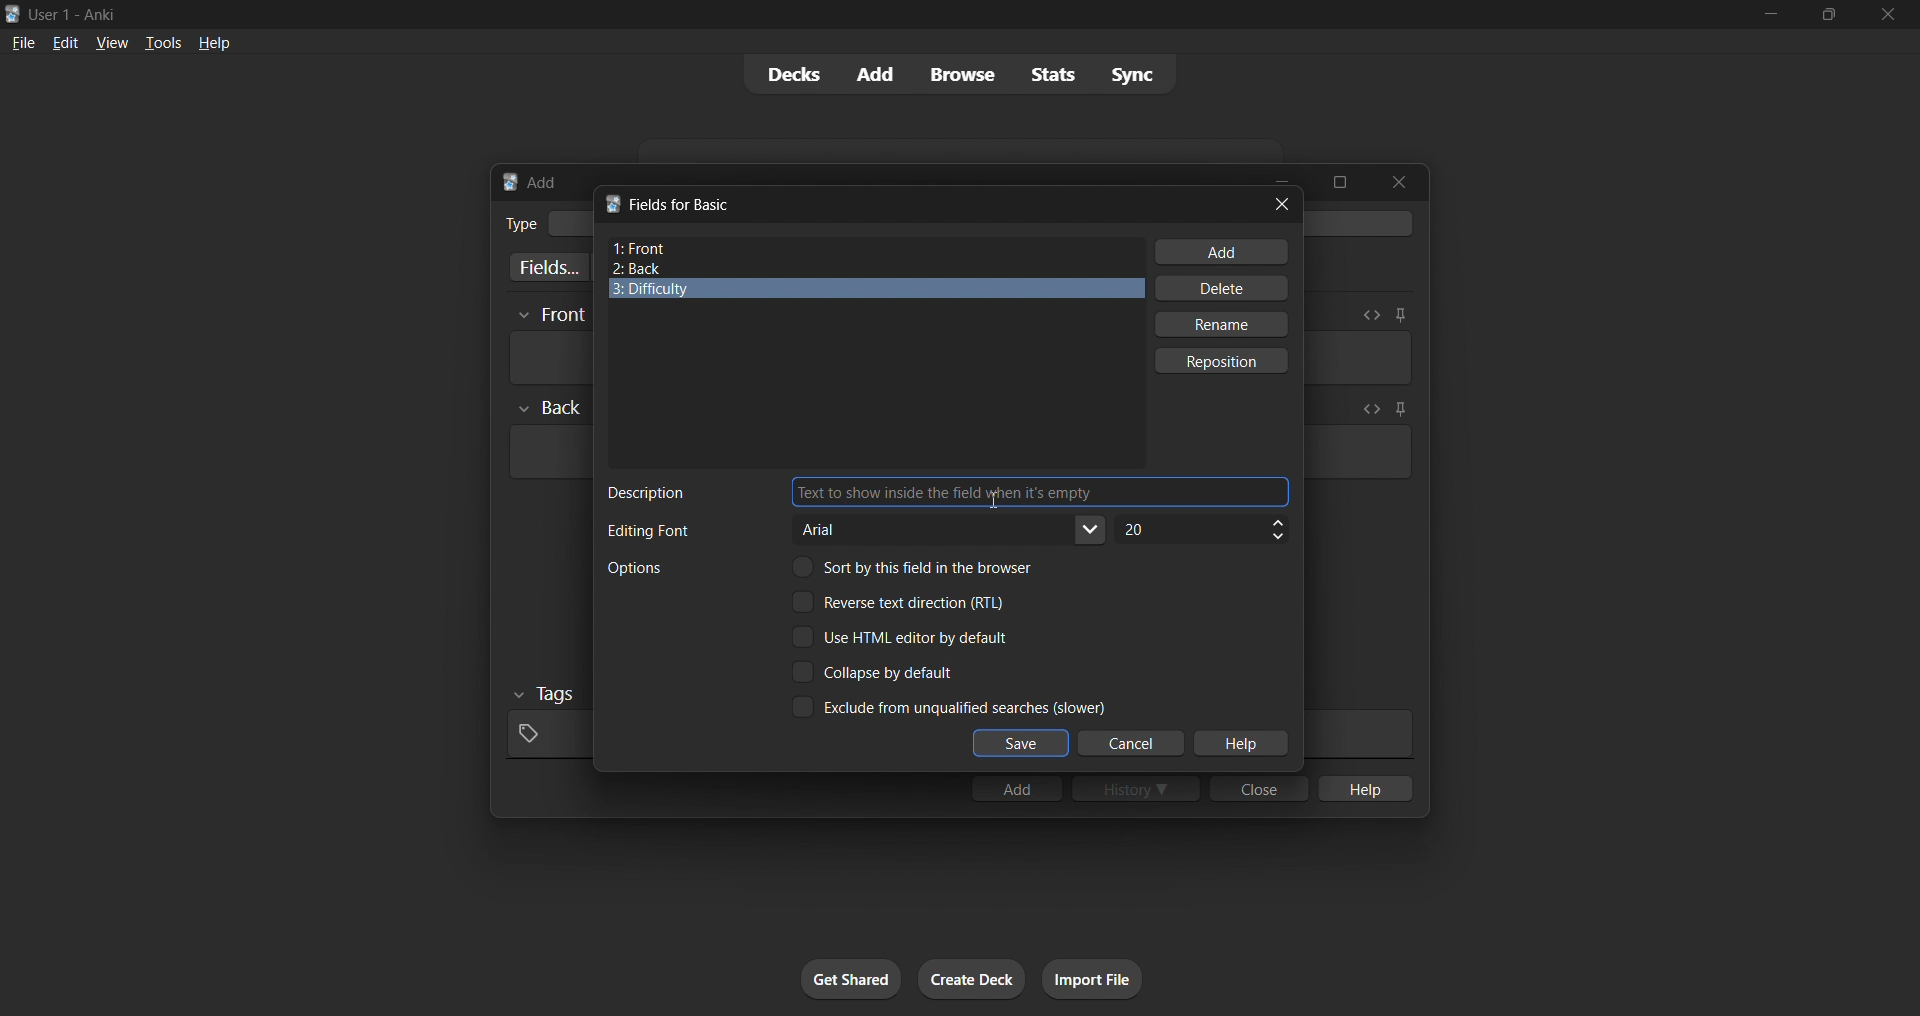 Image resolution: width=1920 pixels, height=1016 pixels. Describe the element at coordinates (1358, 358) in the screenshot. I see `Card front input` at that location.